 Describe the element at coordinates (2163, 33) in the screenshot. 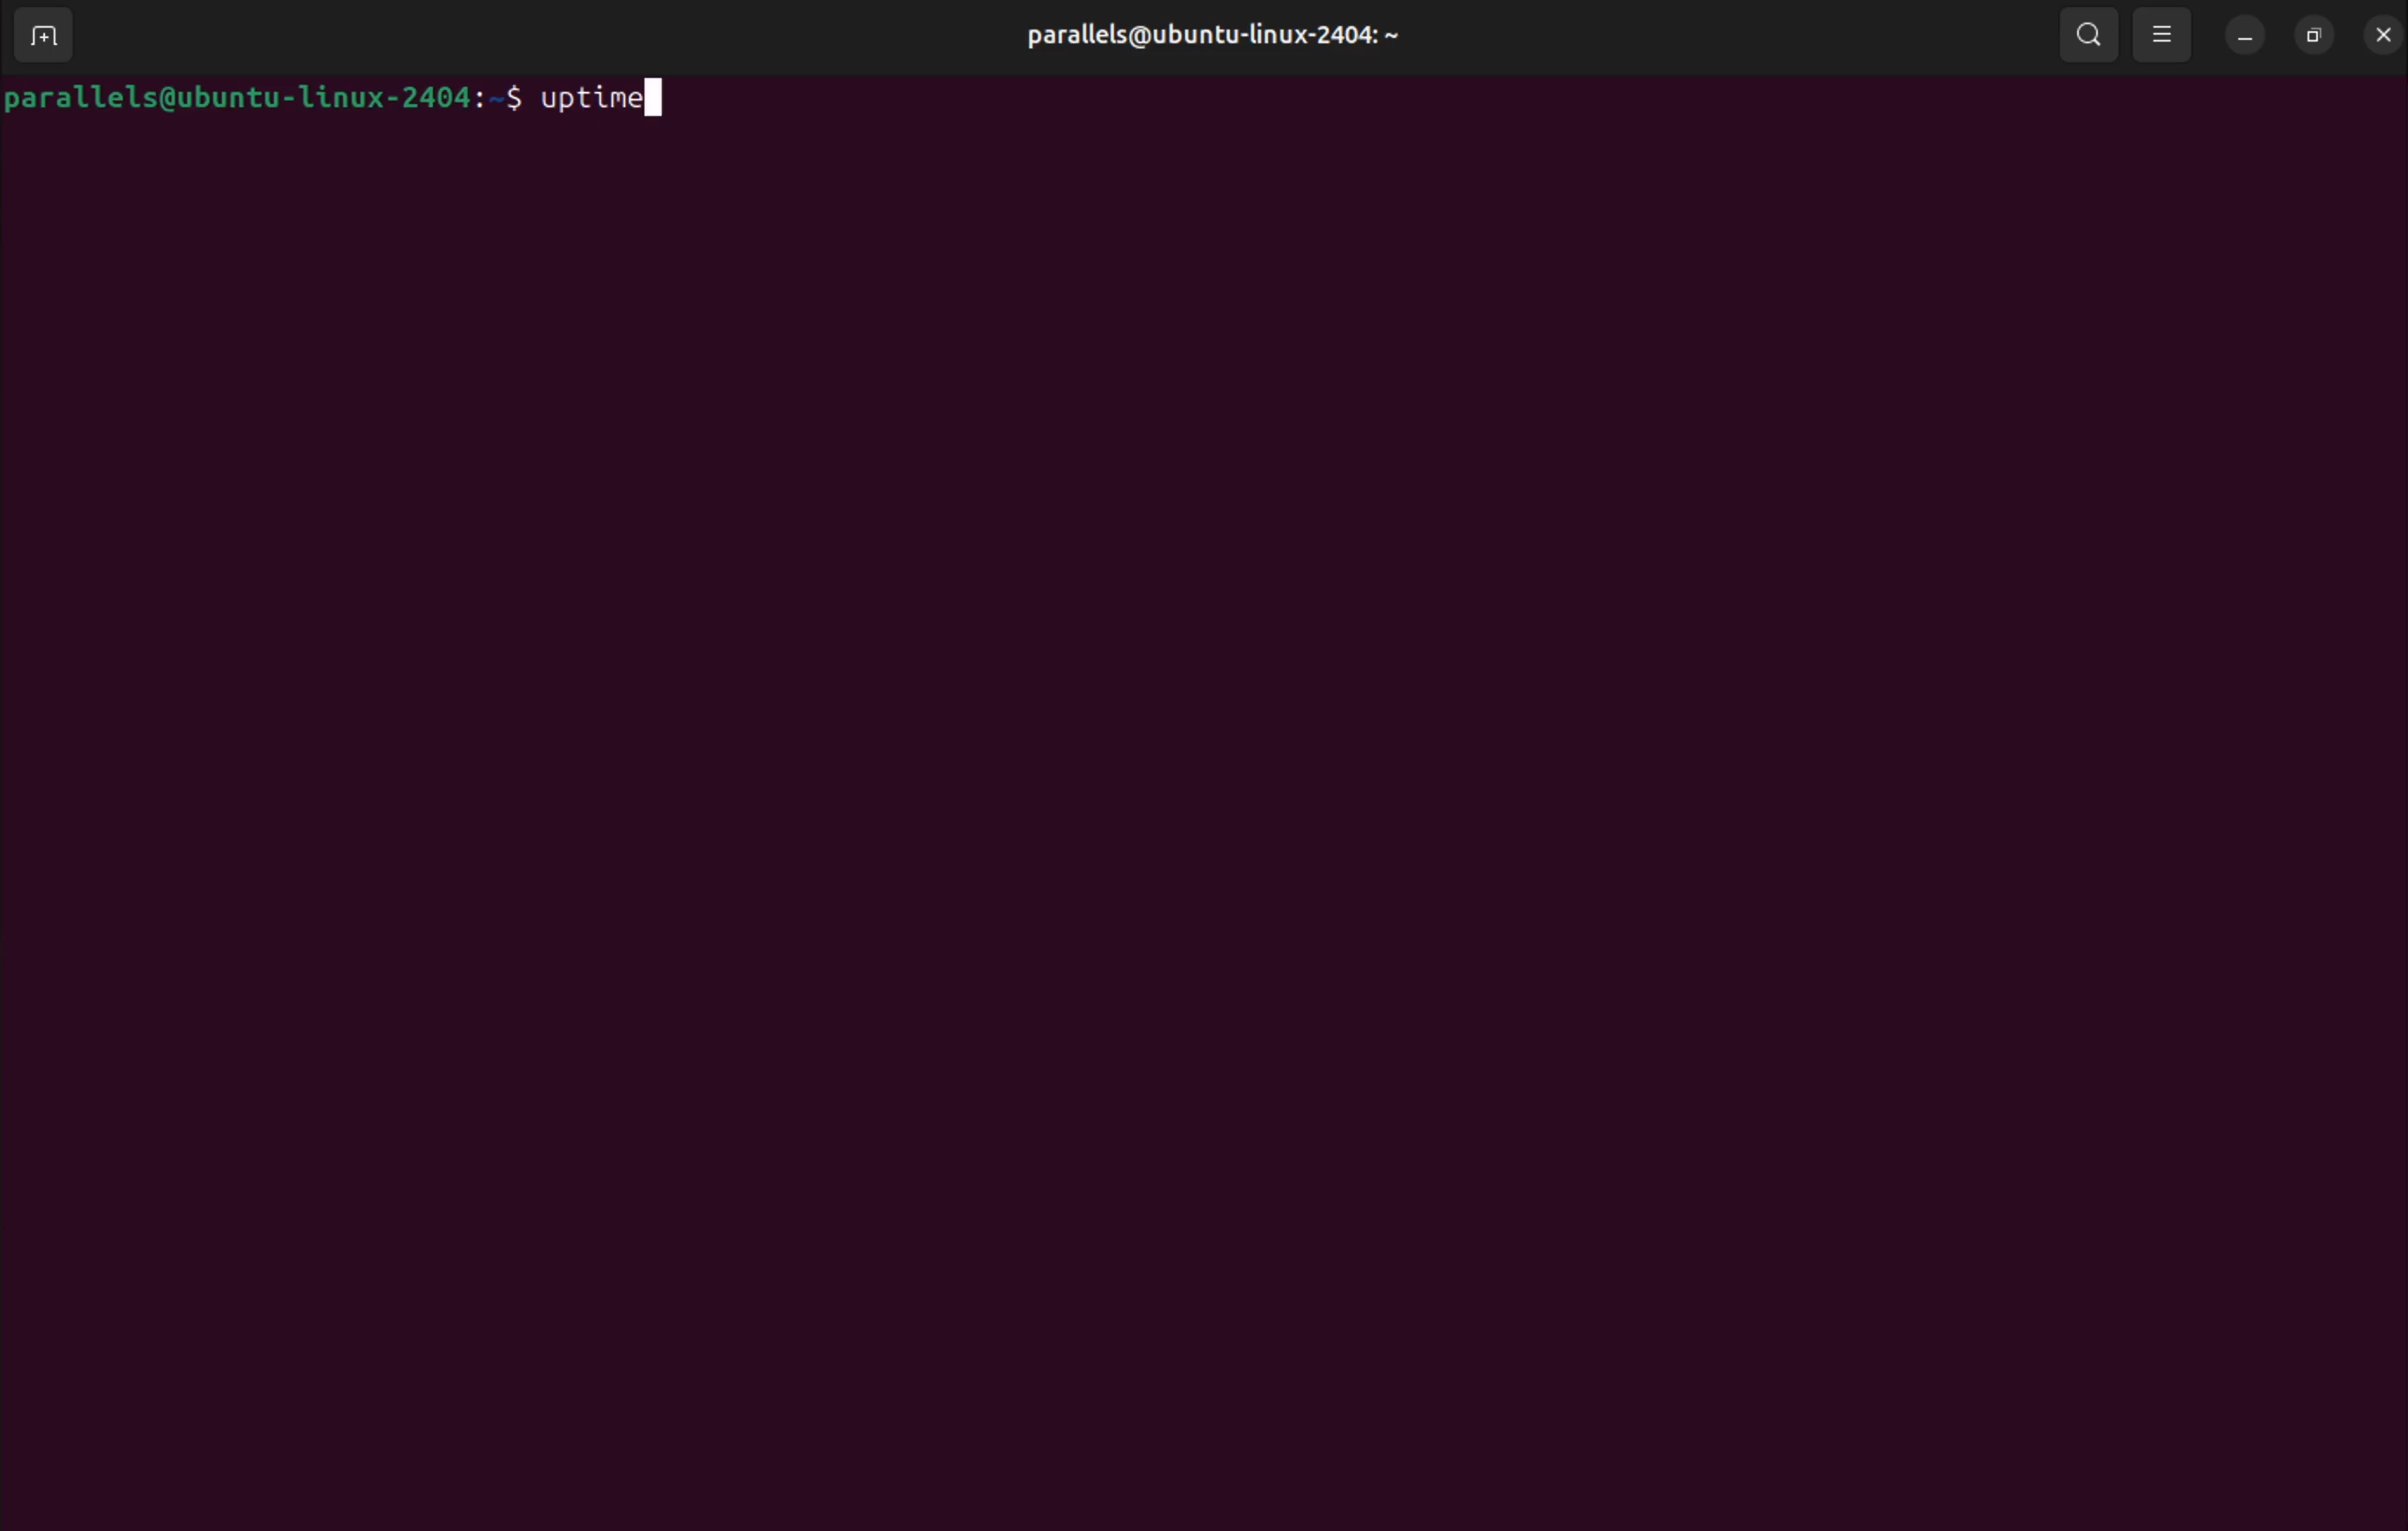

I see `view options` at that location.